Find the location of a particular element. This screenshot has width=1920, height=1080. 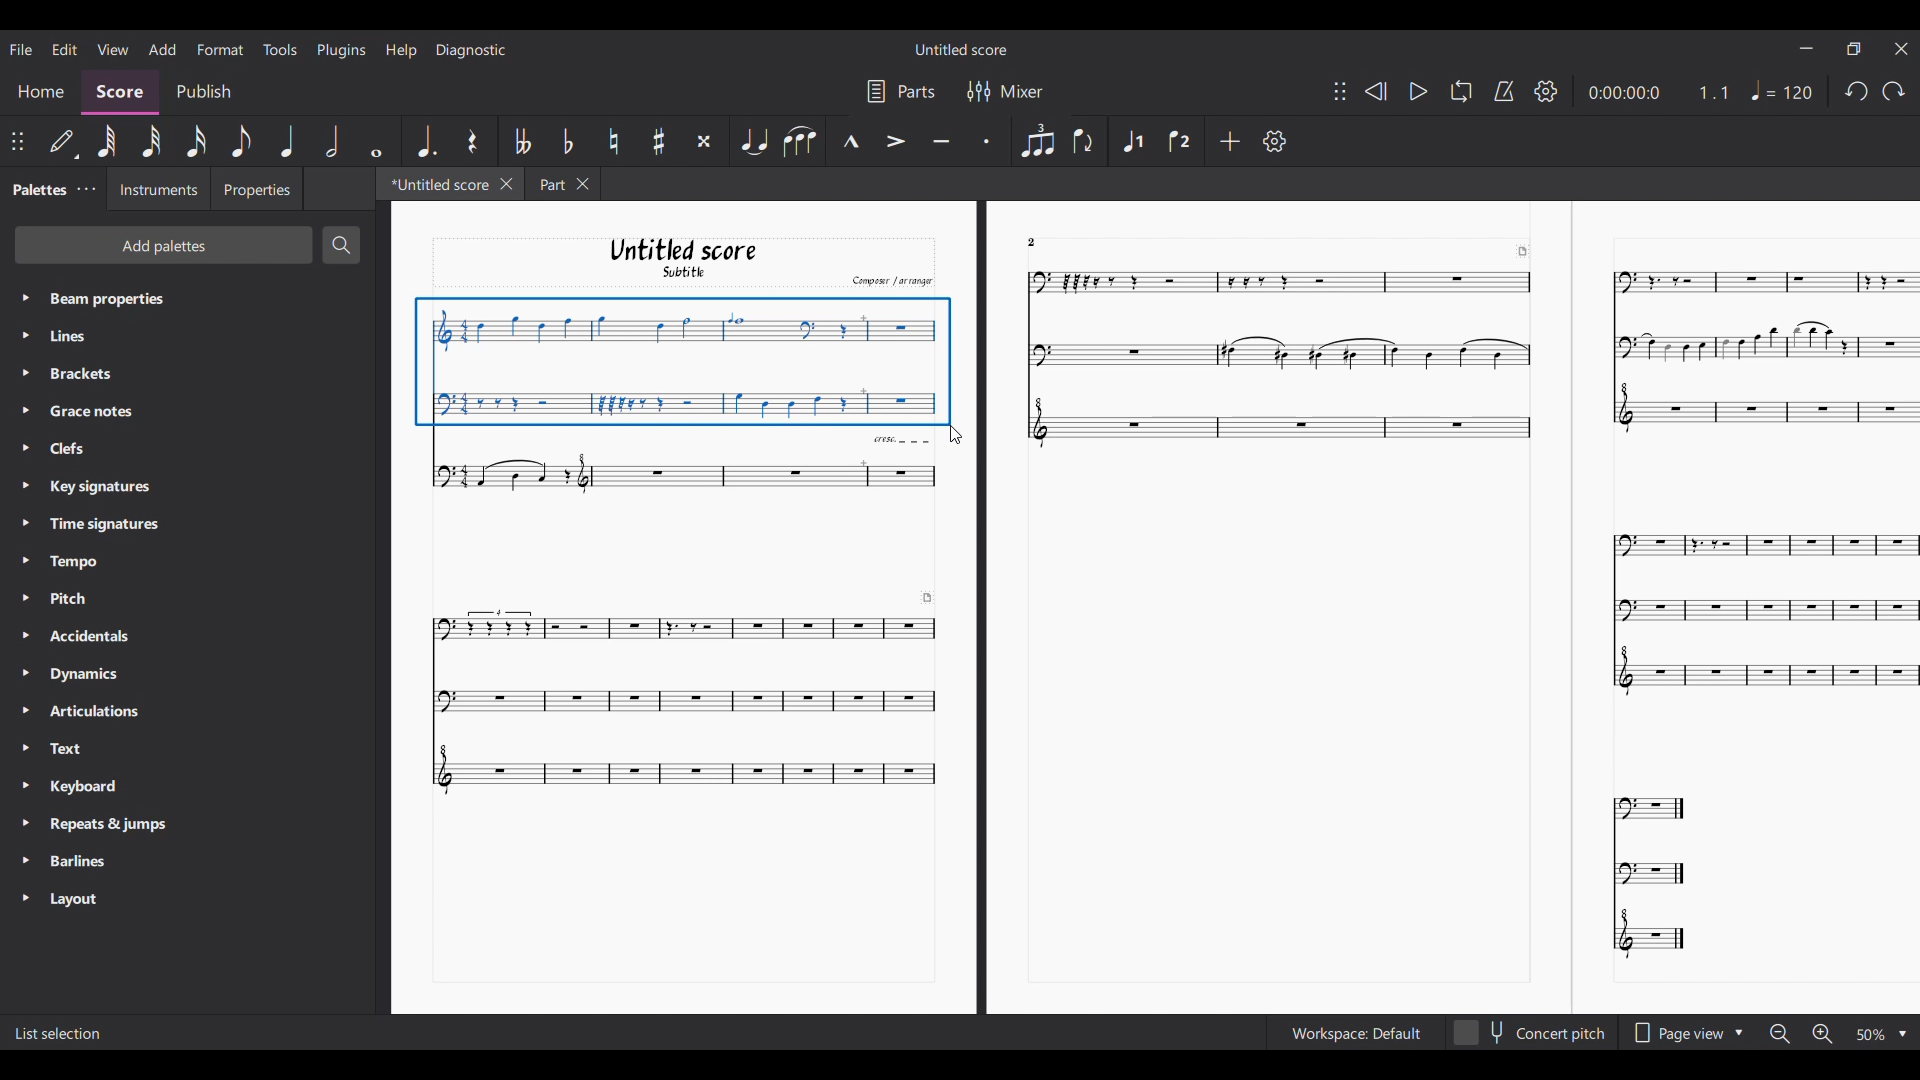

Parts is located at coordinates (917, 91).